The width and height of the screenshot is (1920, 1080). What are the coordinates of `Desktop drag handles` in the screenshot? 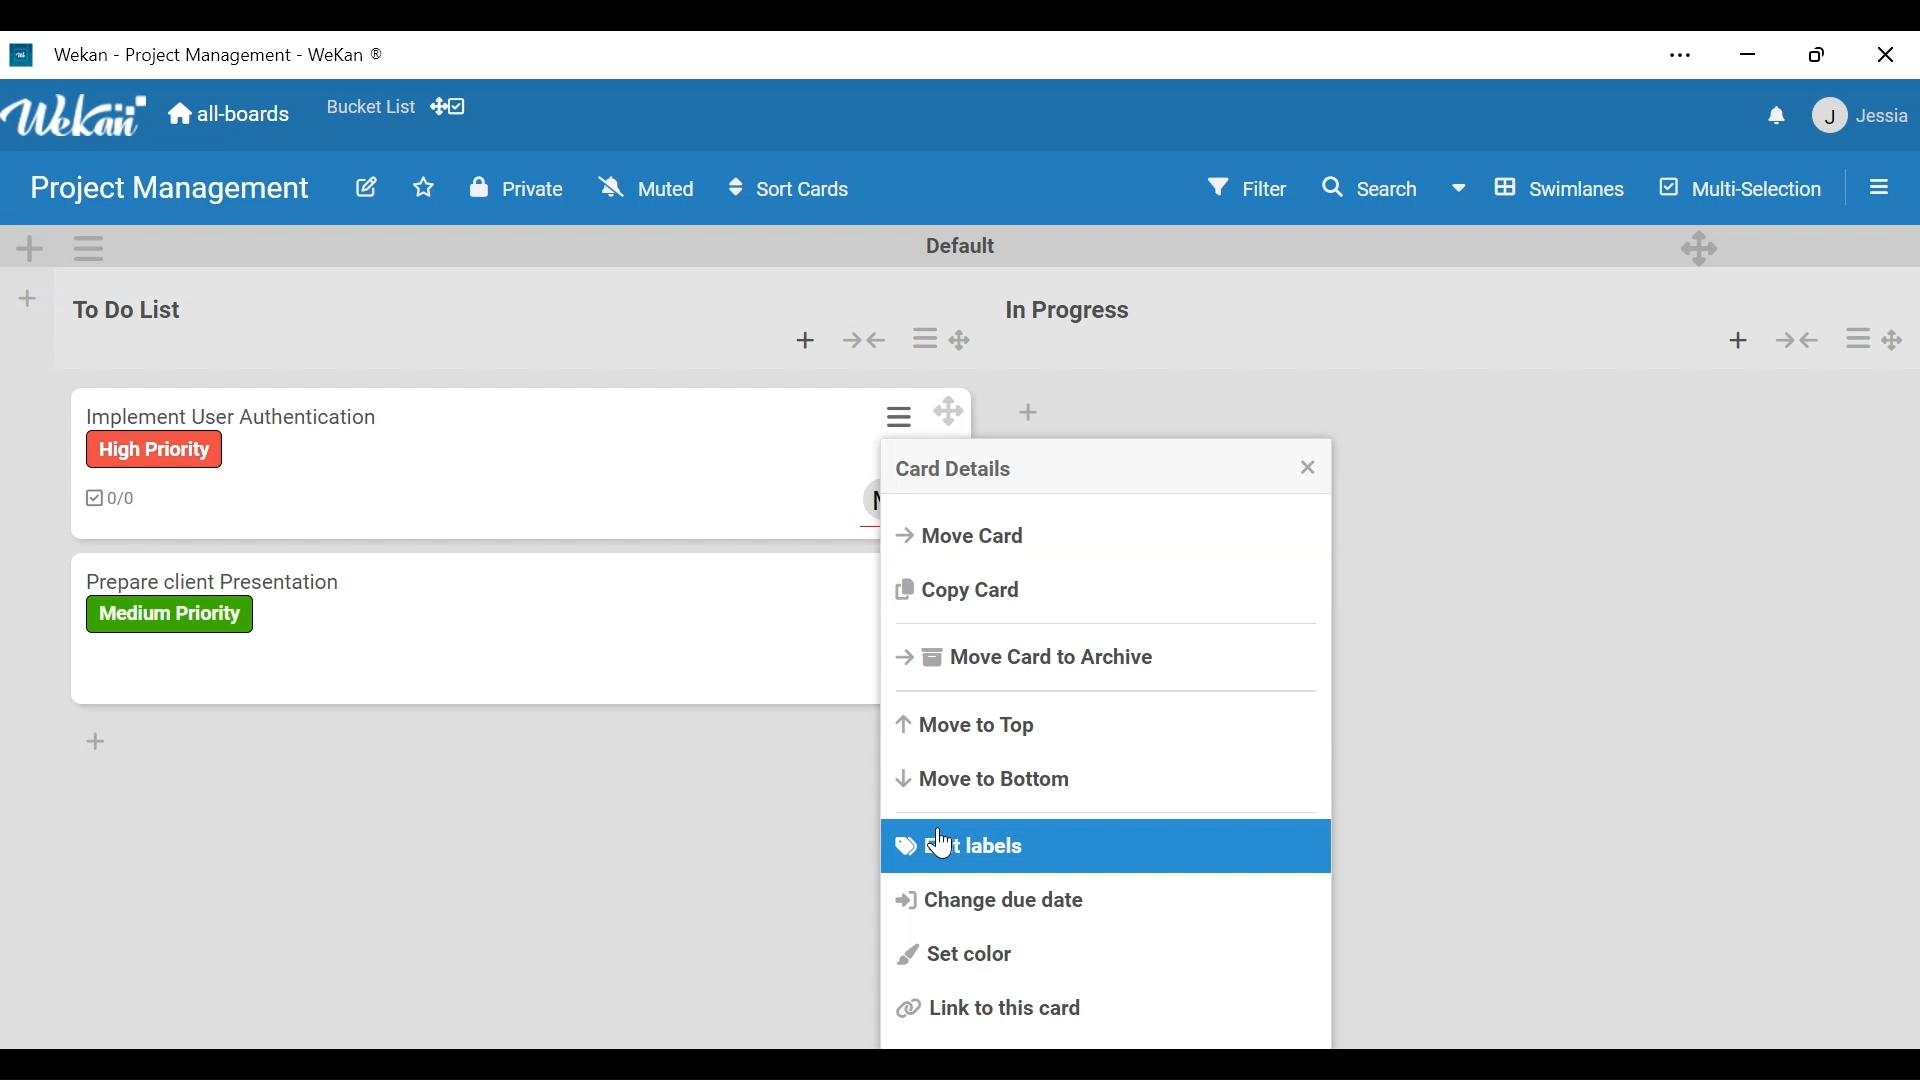 It's located at (1699, 248).